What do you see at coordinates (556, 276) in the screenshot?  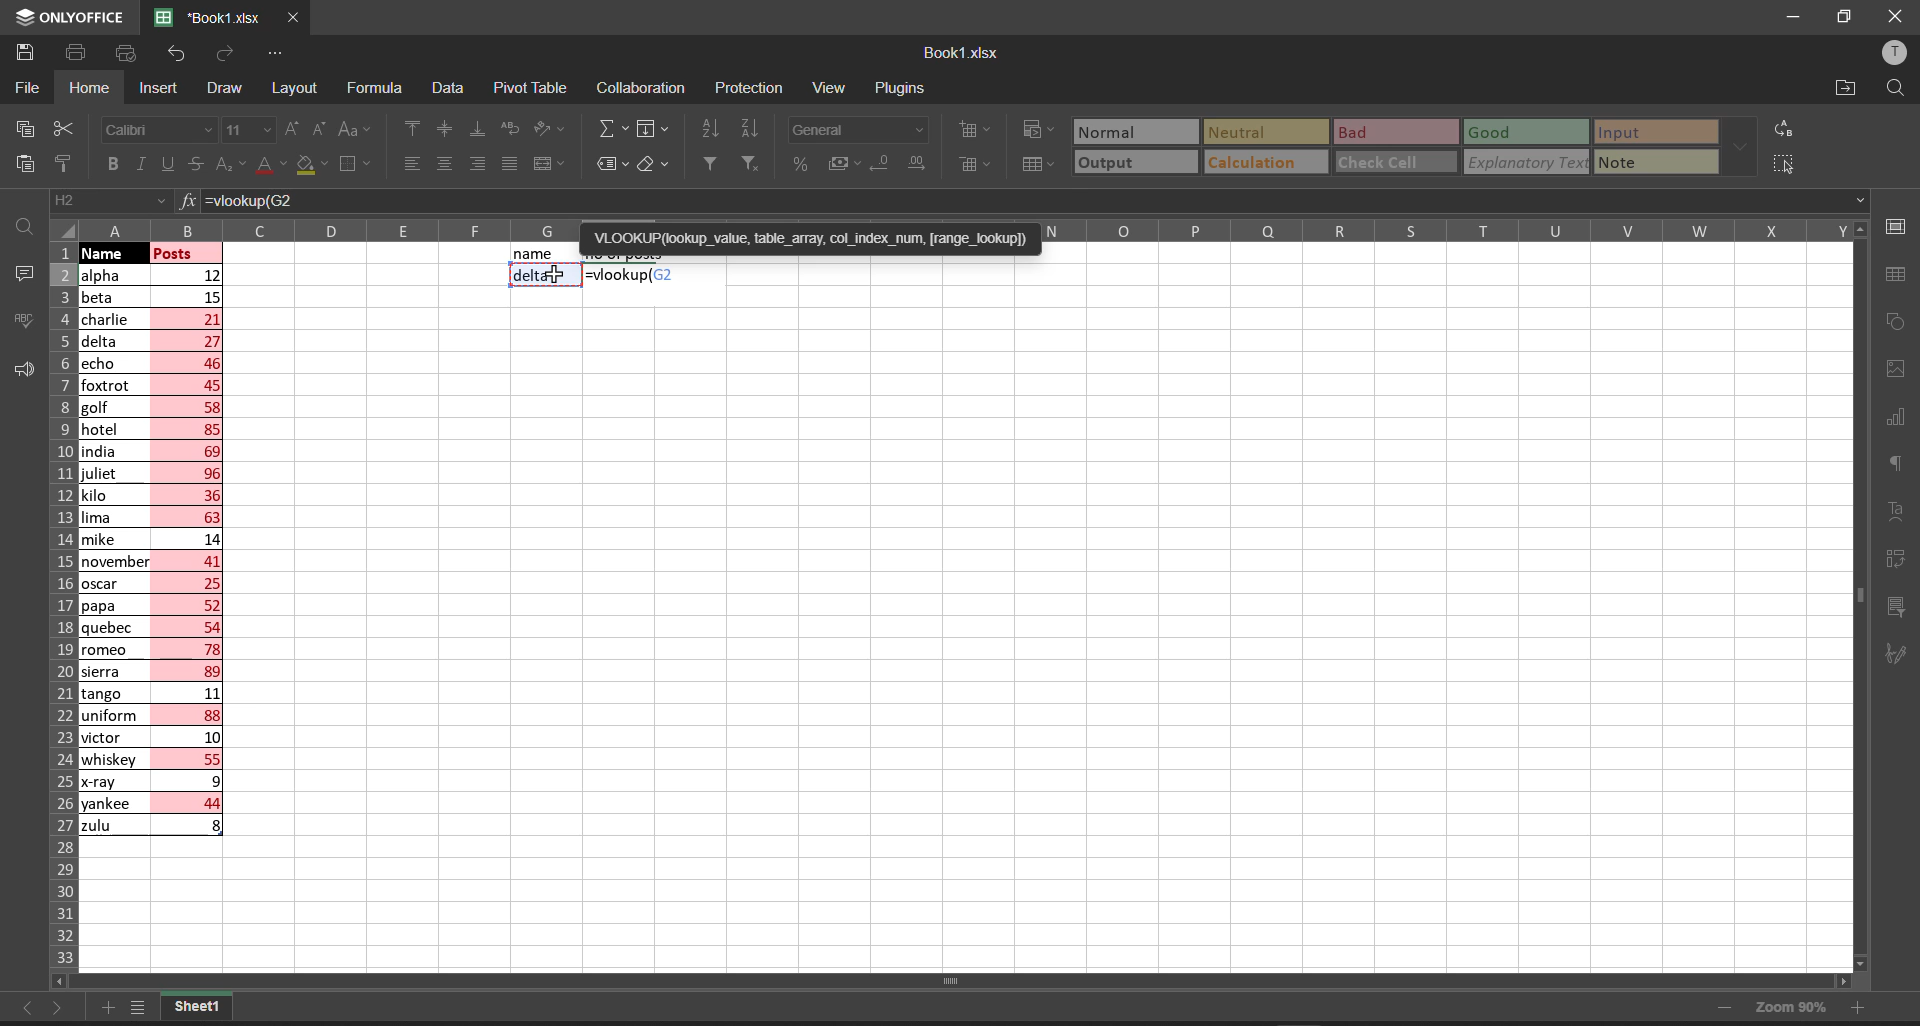 I see `cursor` at bounding box center [556, 276].